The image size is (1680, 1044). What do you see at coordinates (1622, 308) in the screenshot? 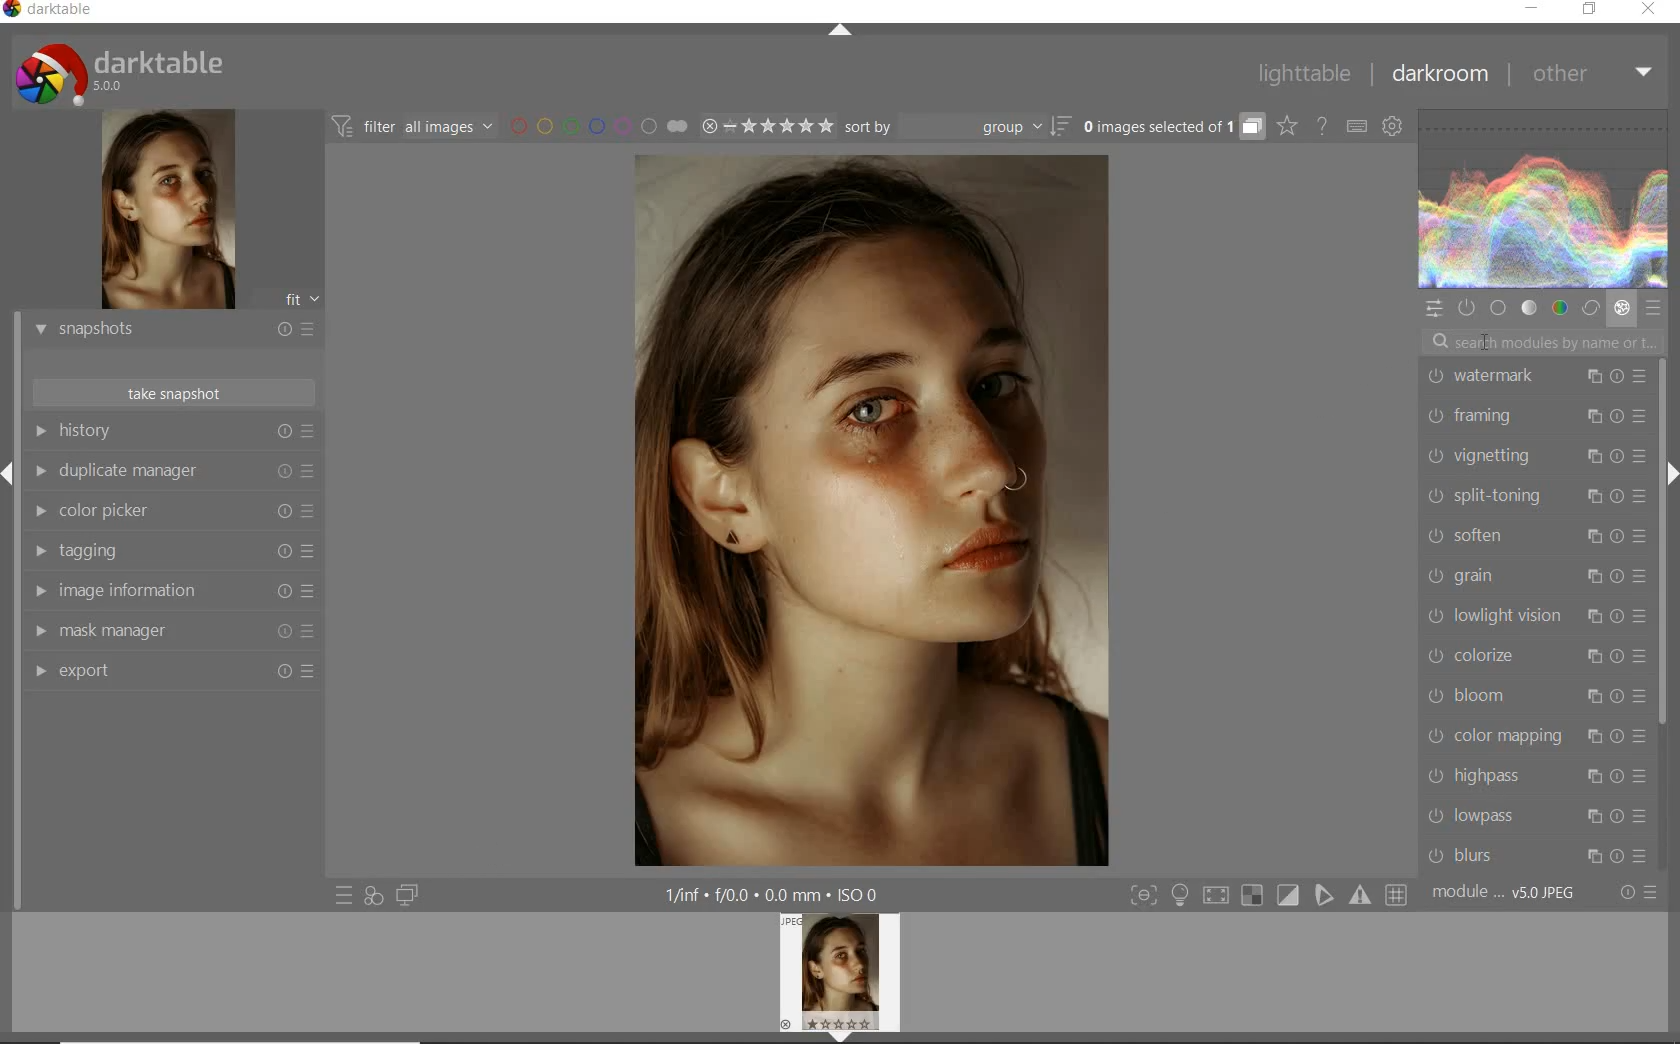
I see `effect` at bounding box center [1622, 308].